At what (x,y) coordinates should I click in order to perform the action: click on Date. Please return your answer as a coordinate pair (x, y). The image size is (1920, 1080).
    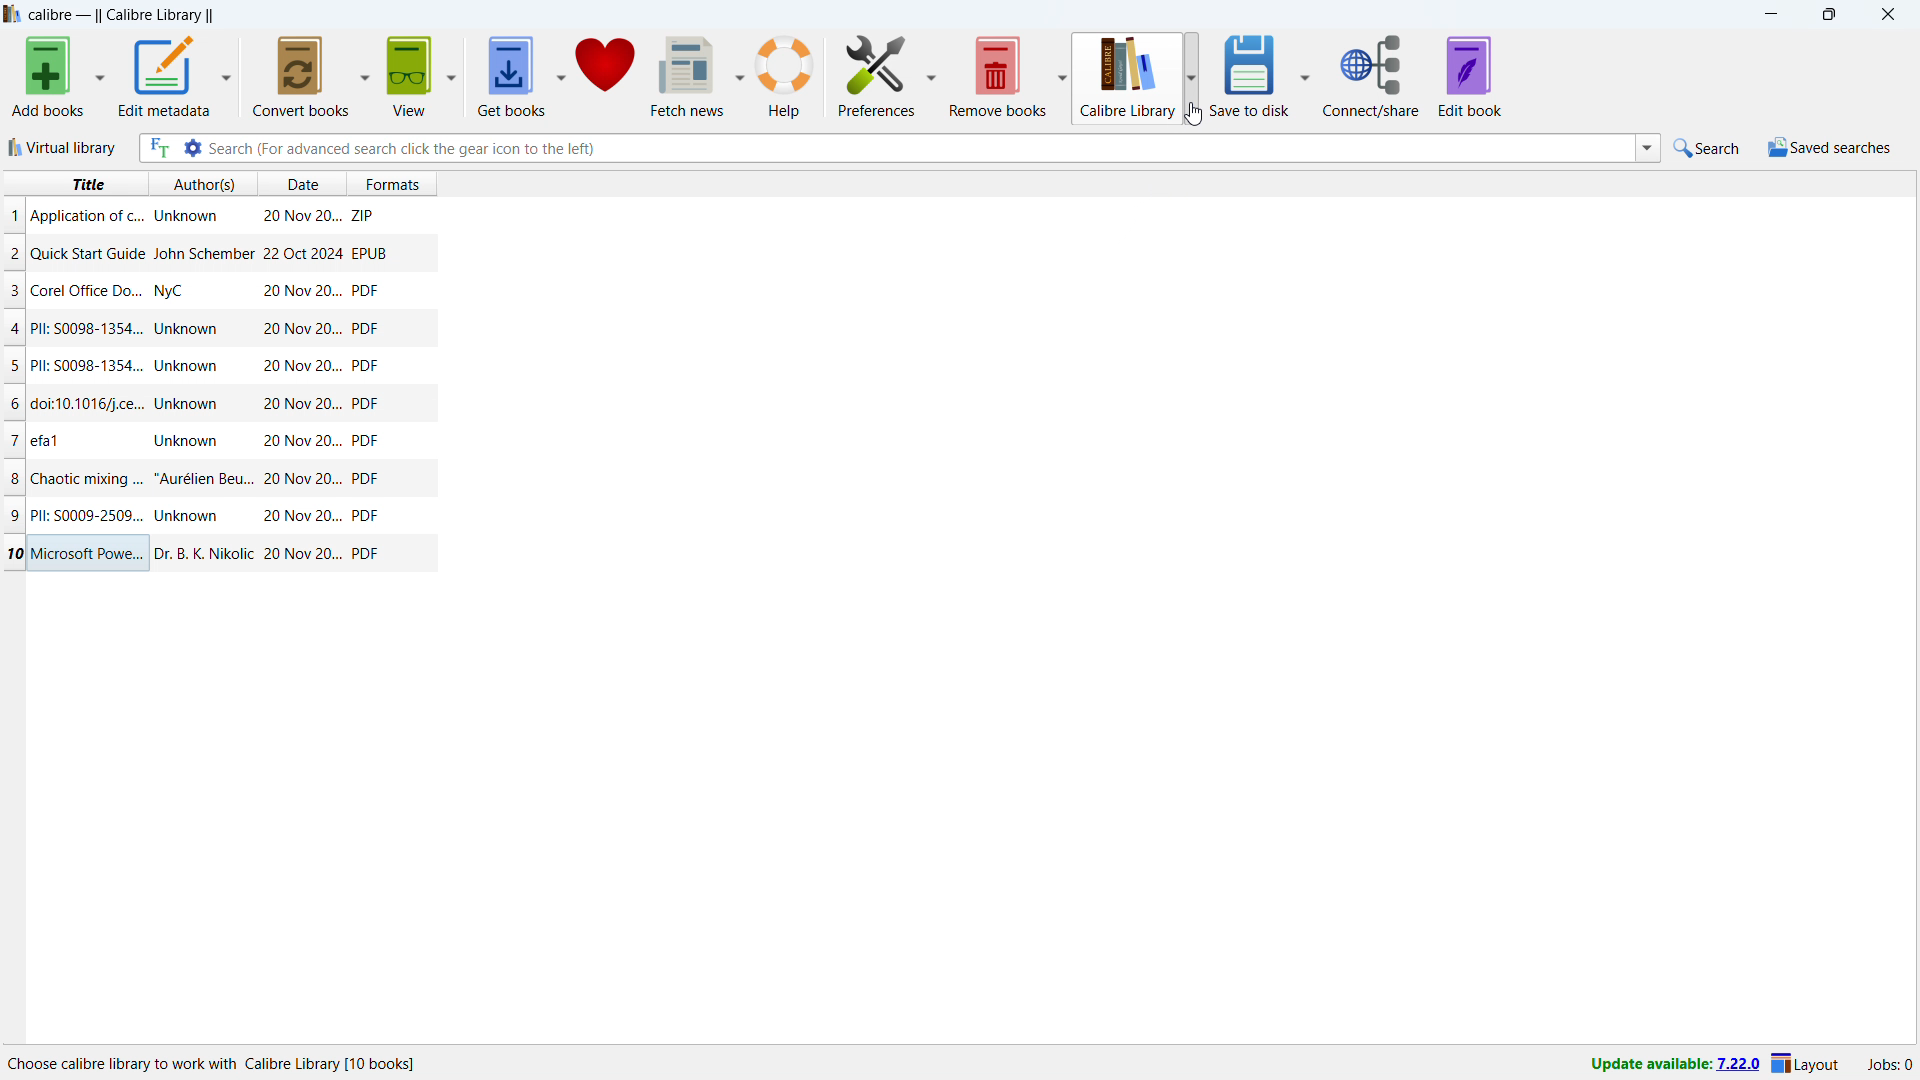
    Looking at the image, I should click on (300, 442).